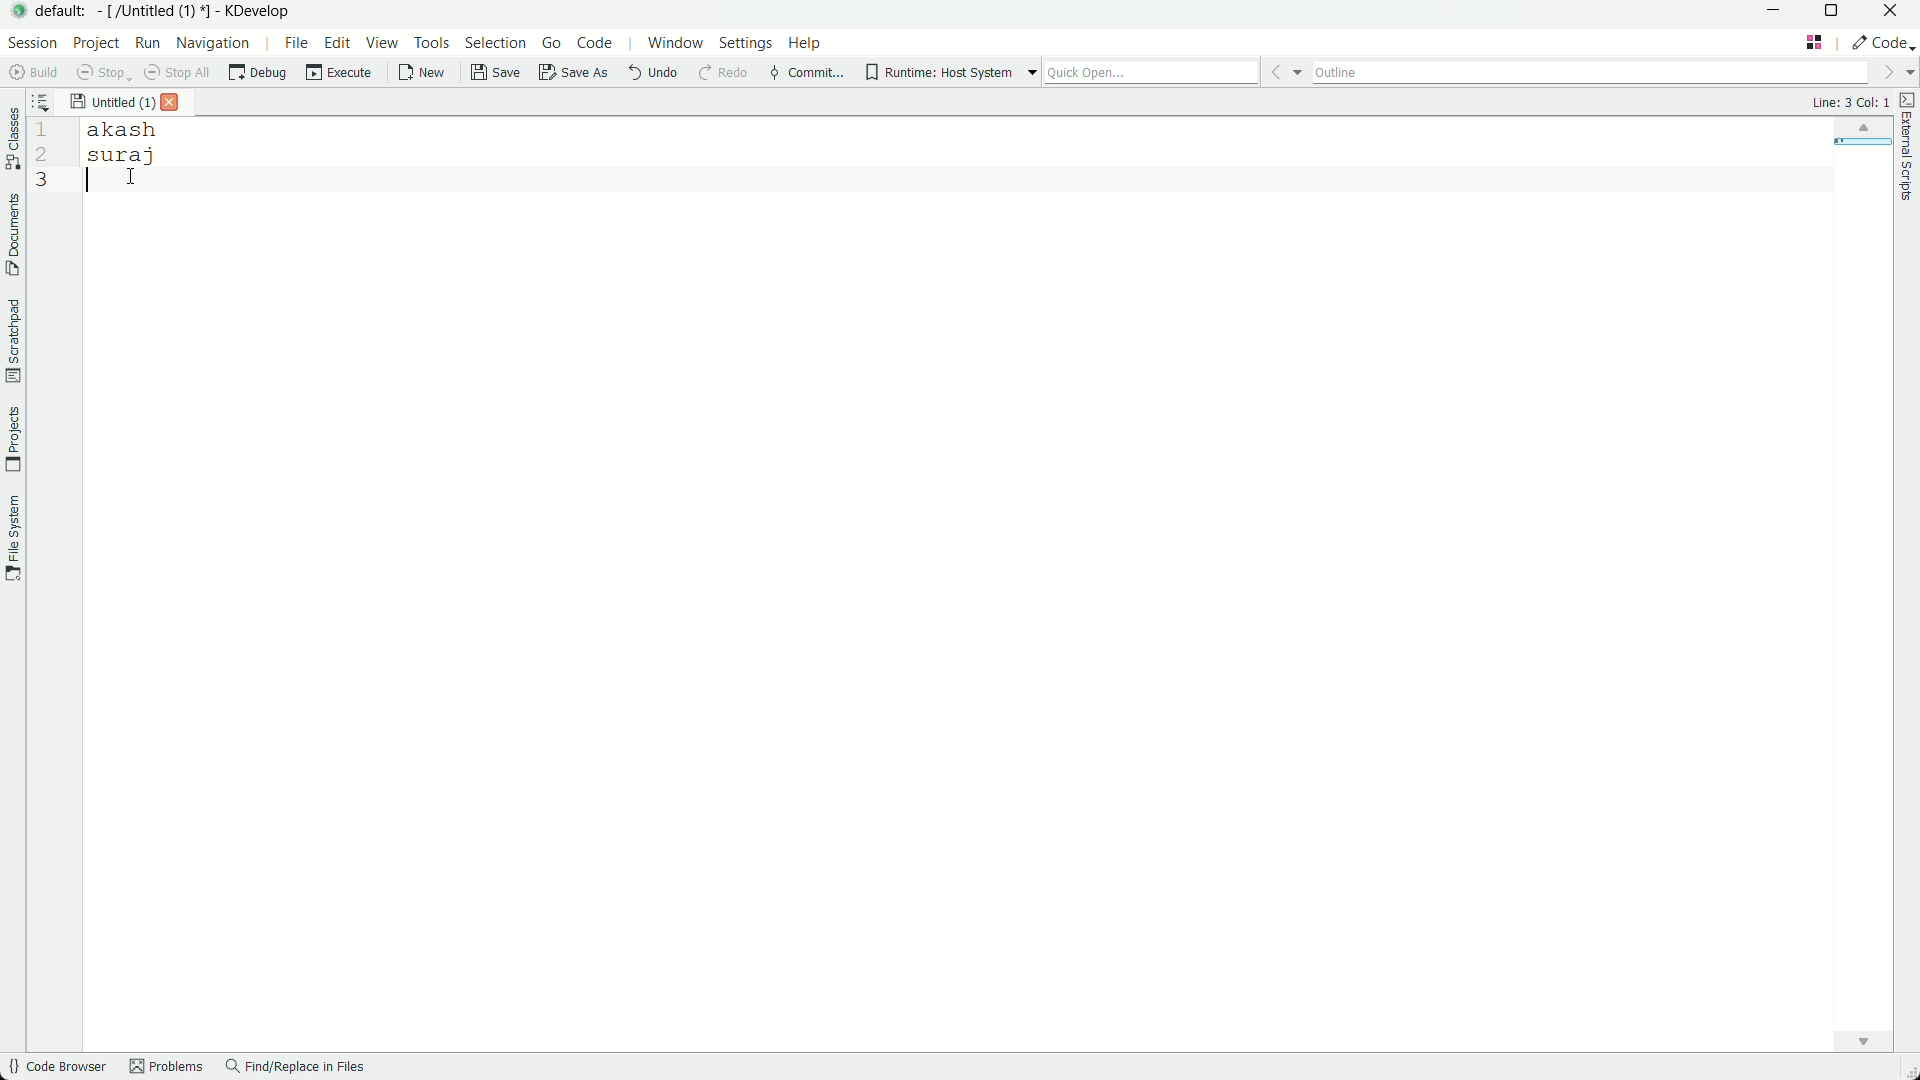 The image size is (1920, 1080). Describe the element at coordinates (339, 73) in the screenshot. I see `execute` at that location.